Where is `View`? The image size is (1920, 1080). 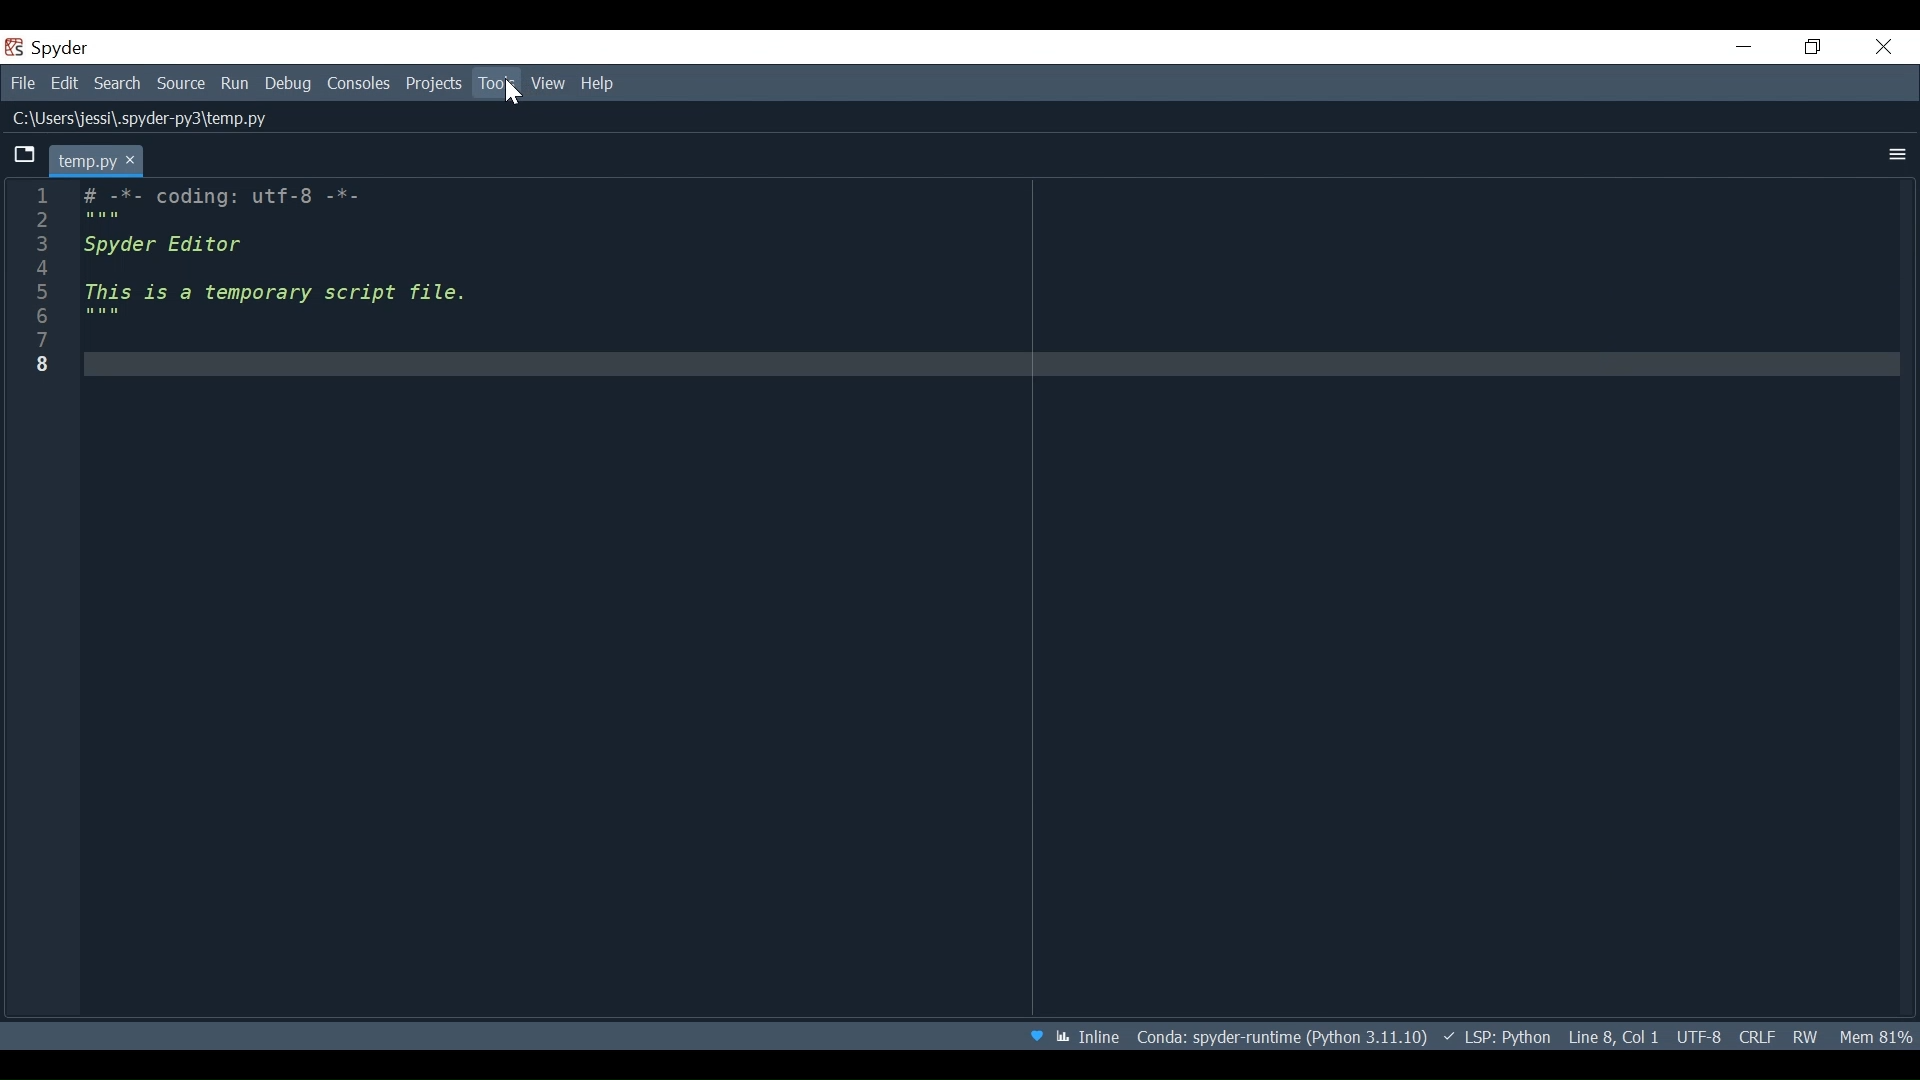
View is located at coordinates (549, 83).